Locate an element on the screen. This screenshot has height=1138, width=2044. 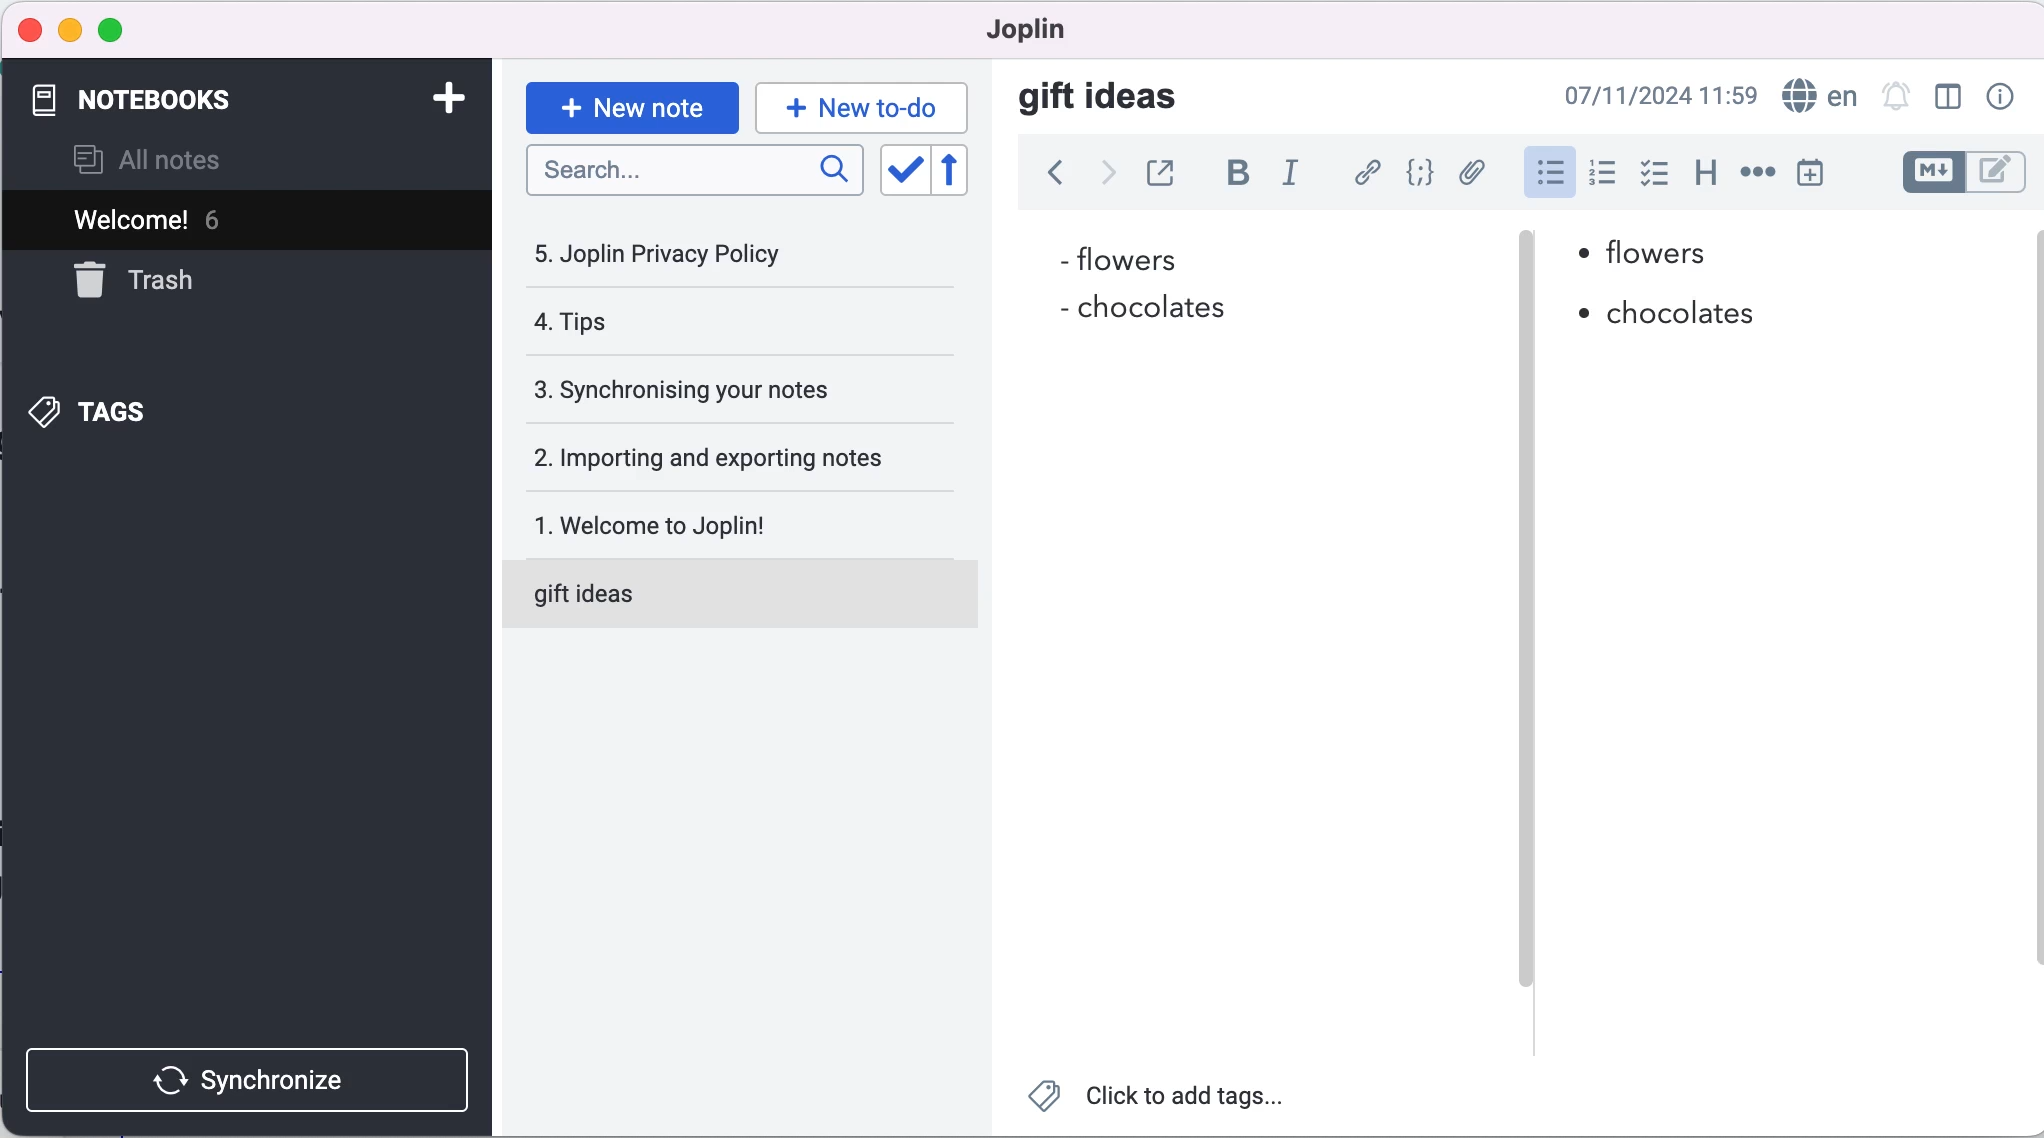
new note is located at coordinates (630, 102).